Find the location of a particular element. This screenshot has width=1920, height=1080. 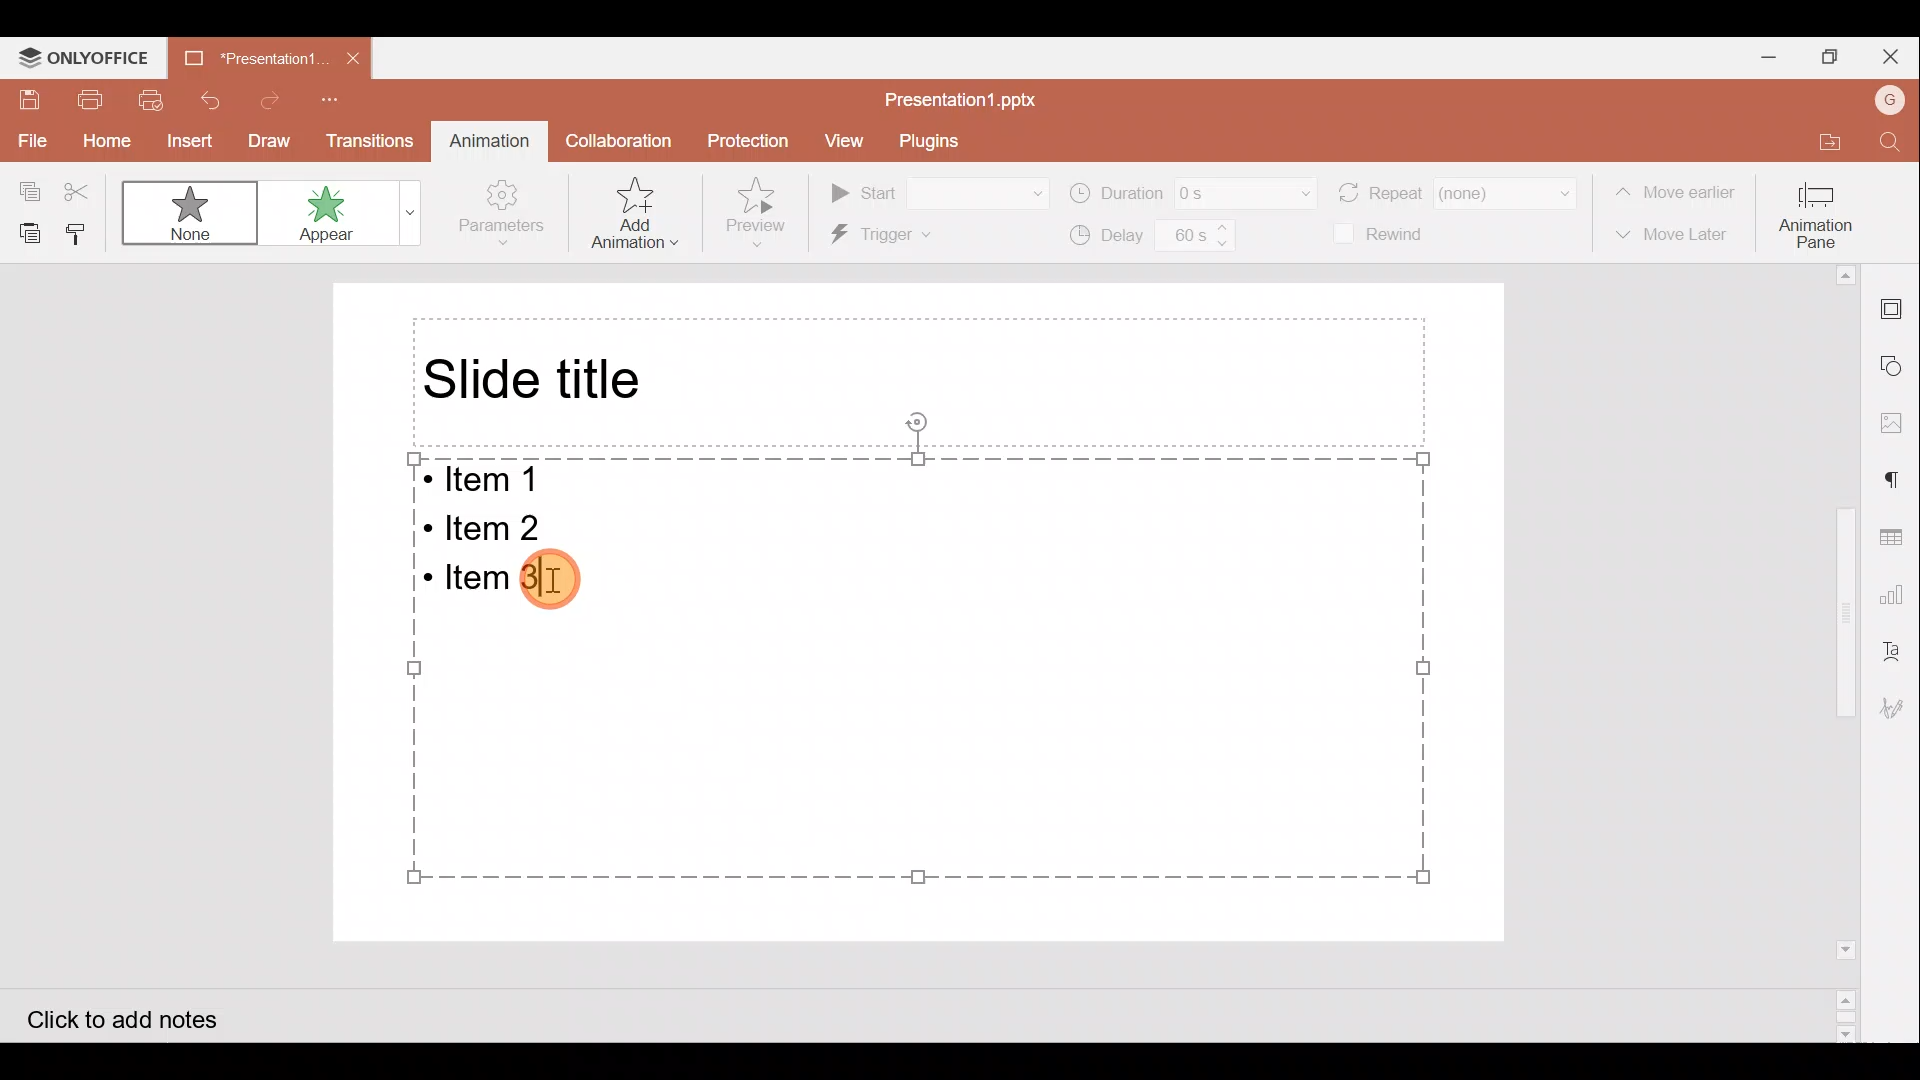

Collaboration is located at coordinates (620, 140).